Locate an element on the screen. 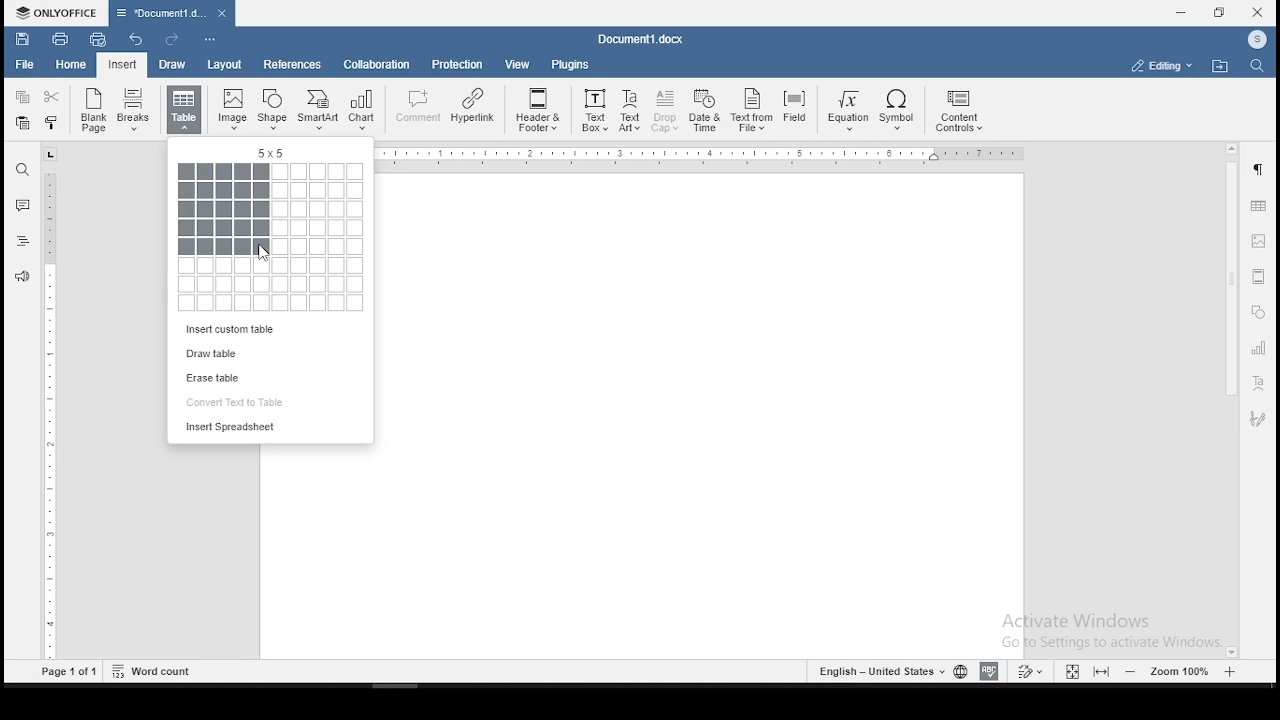 This screenshot has width=1280, height=720. minimize is located at coordinates (1183, 12).